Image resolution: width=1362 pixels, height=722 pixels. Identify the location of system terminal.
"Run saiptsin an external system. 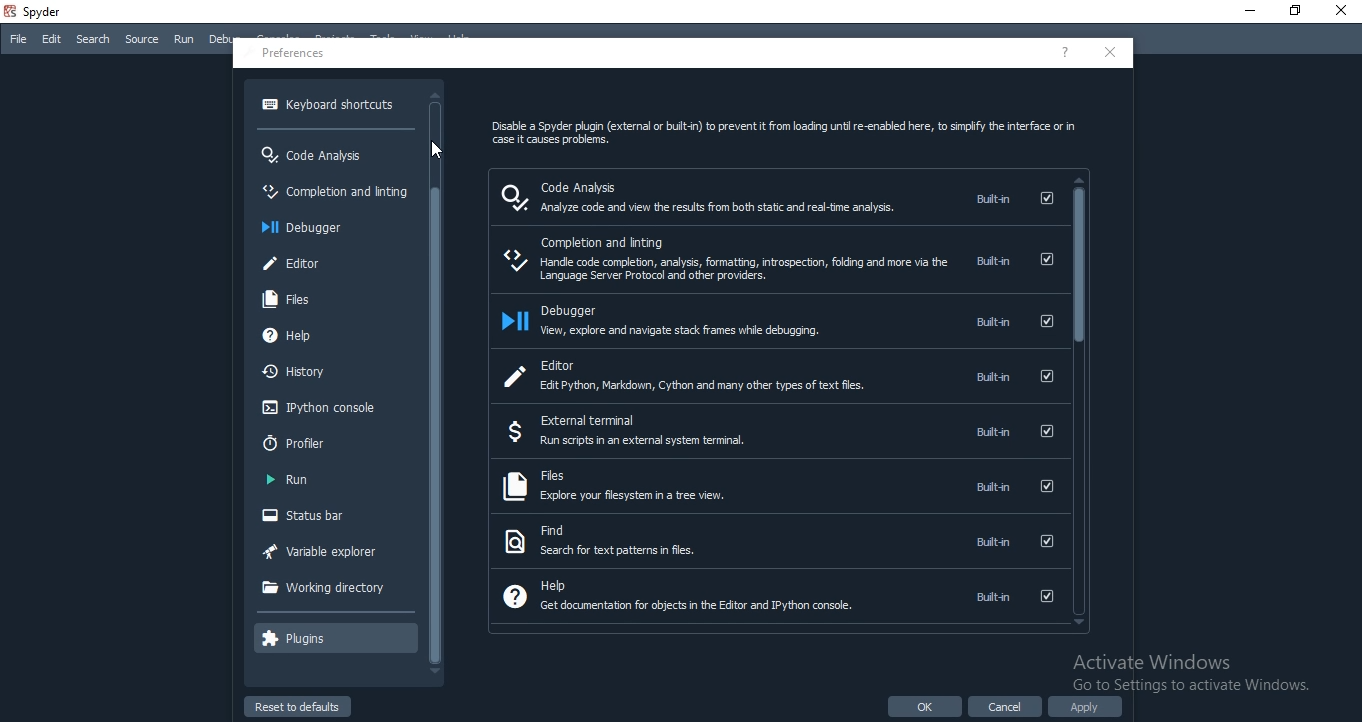
(649, 444).